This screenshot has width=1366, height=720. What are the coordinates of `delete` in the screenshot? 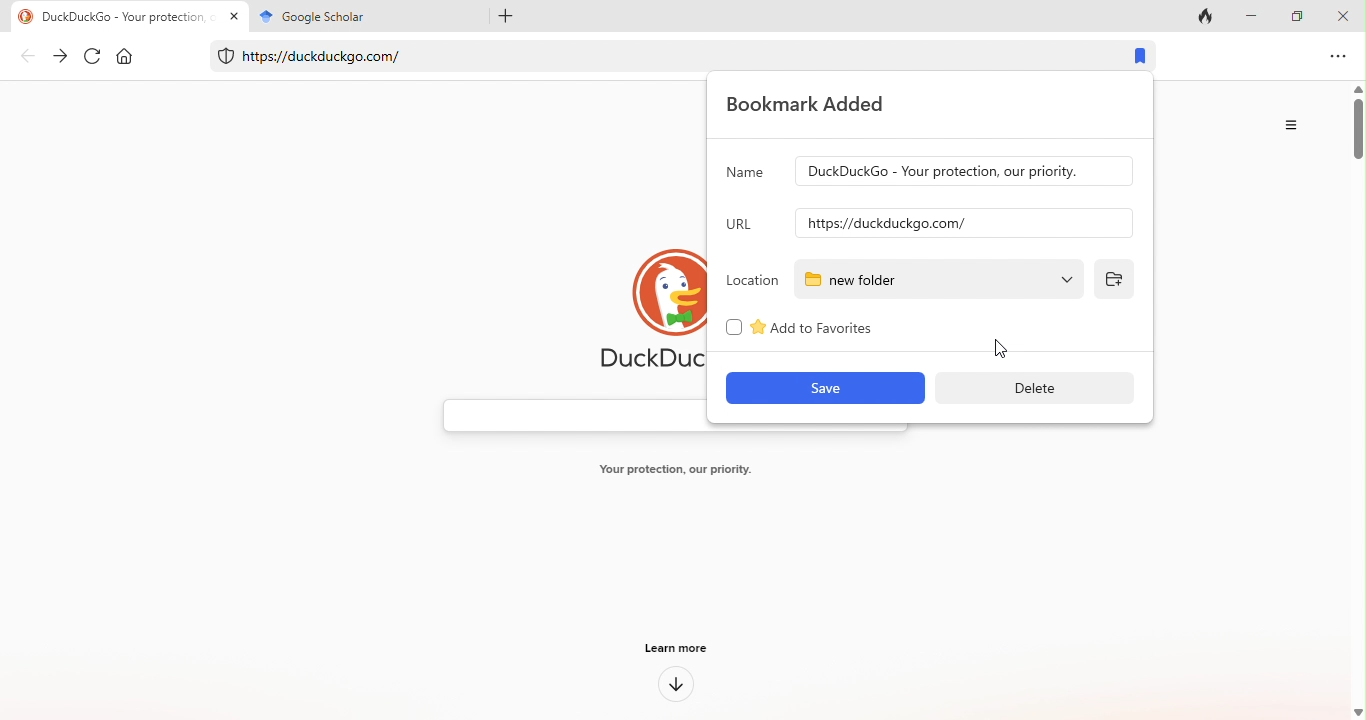 It's located at (1032, 391).